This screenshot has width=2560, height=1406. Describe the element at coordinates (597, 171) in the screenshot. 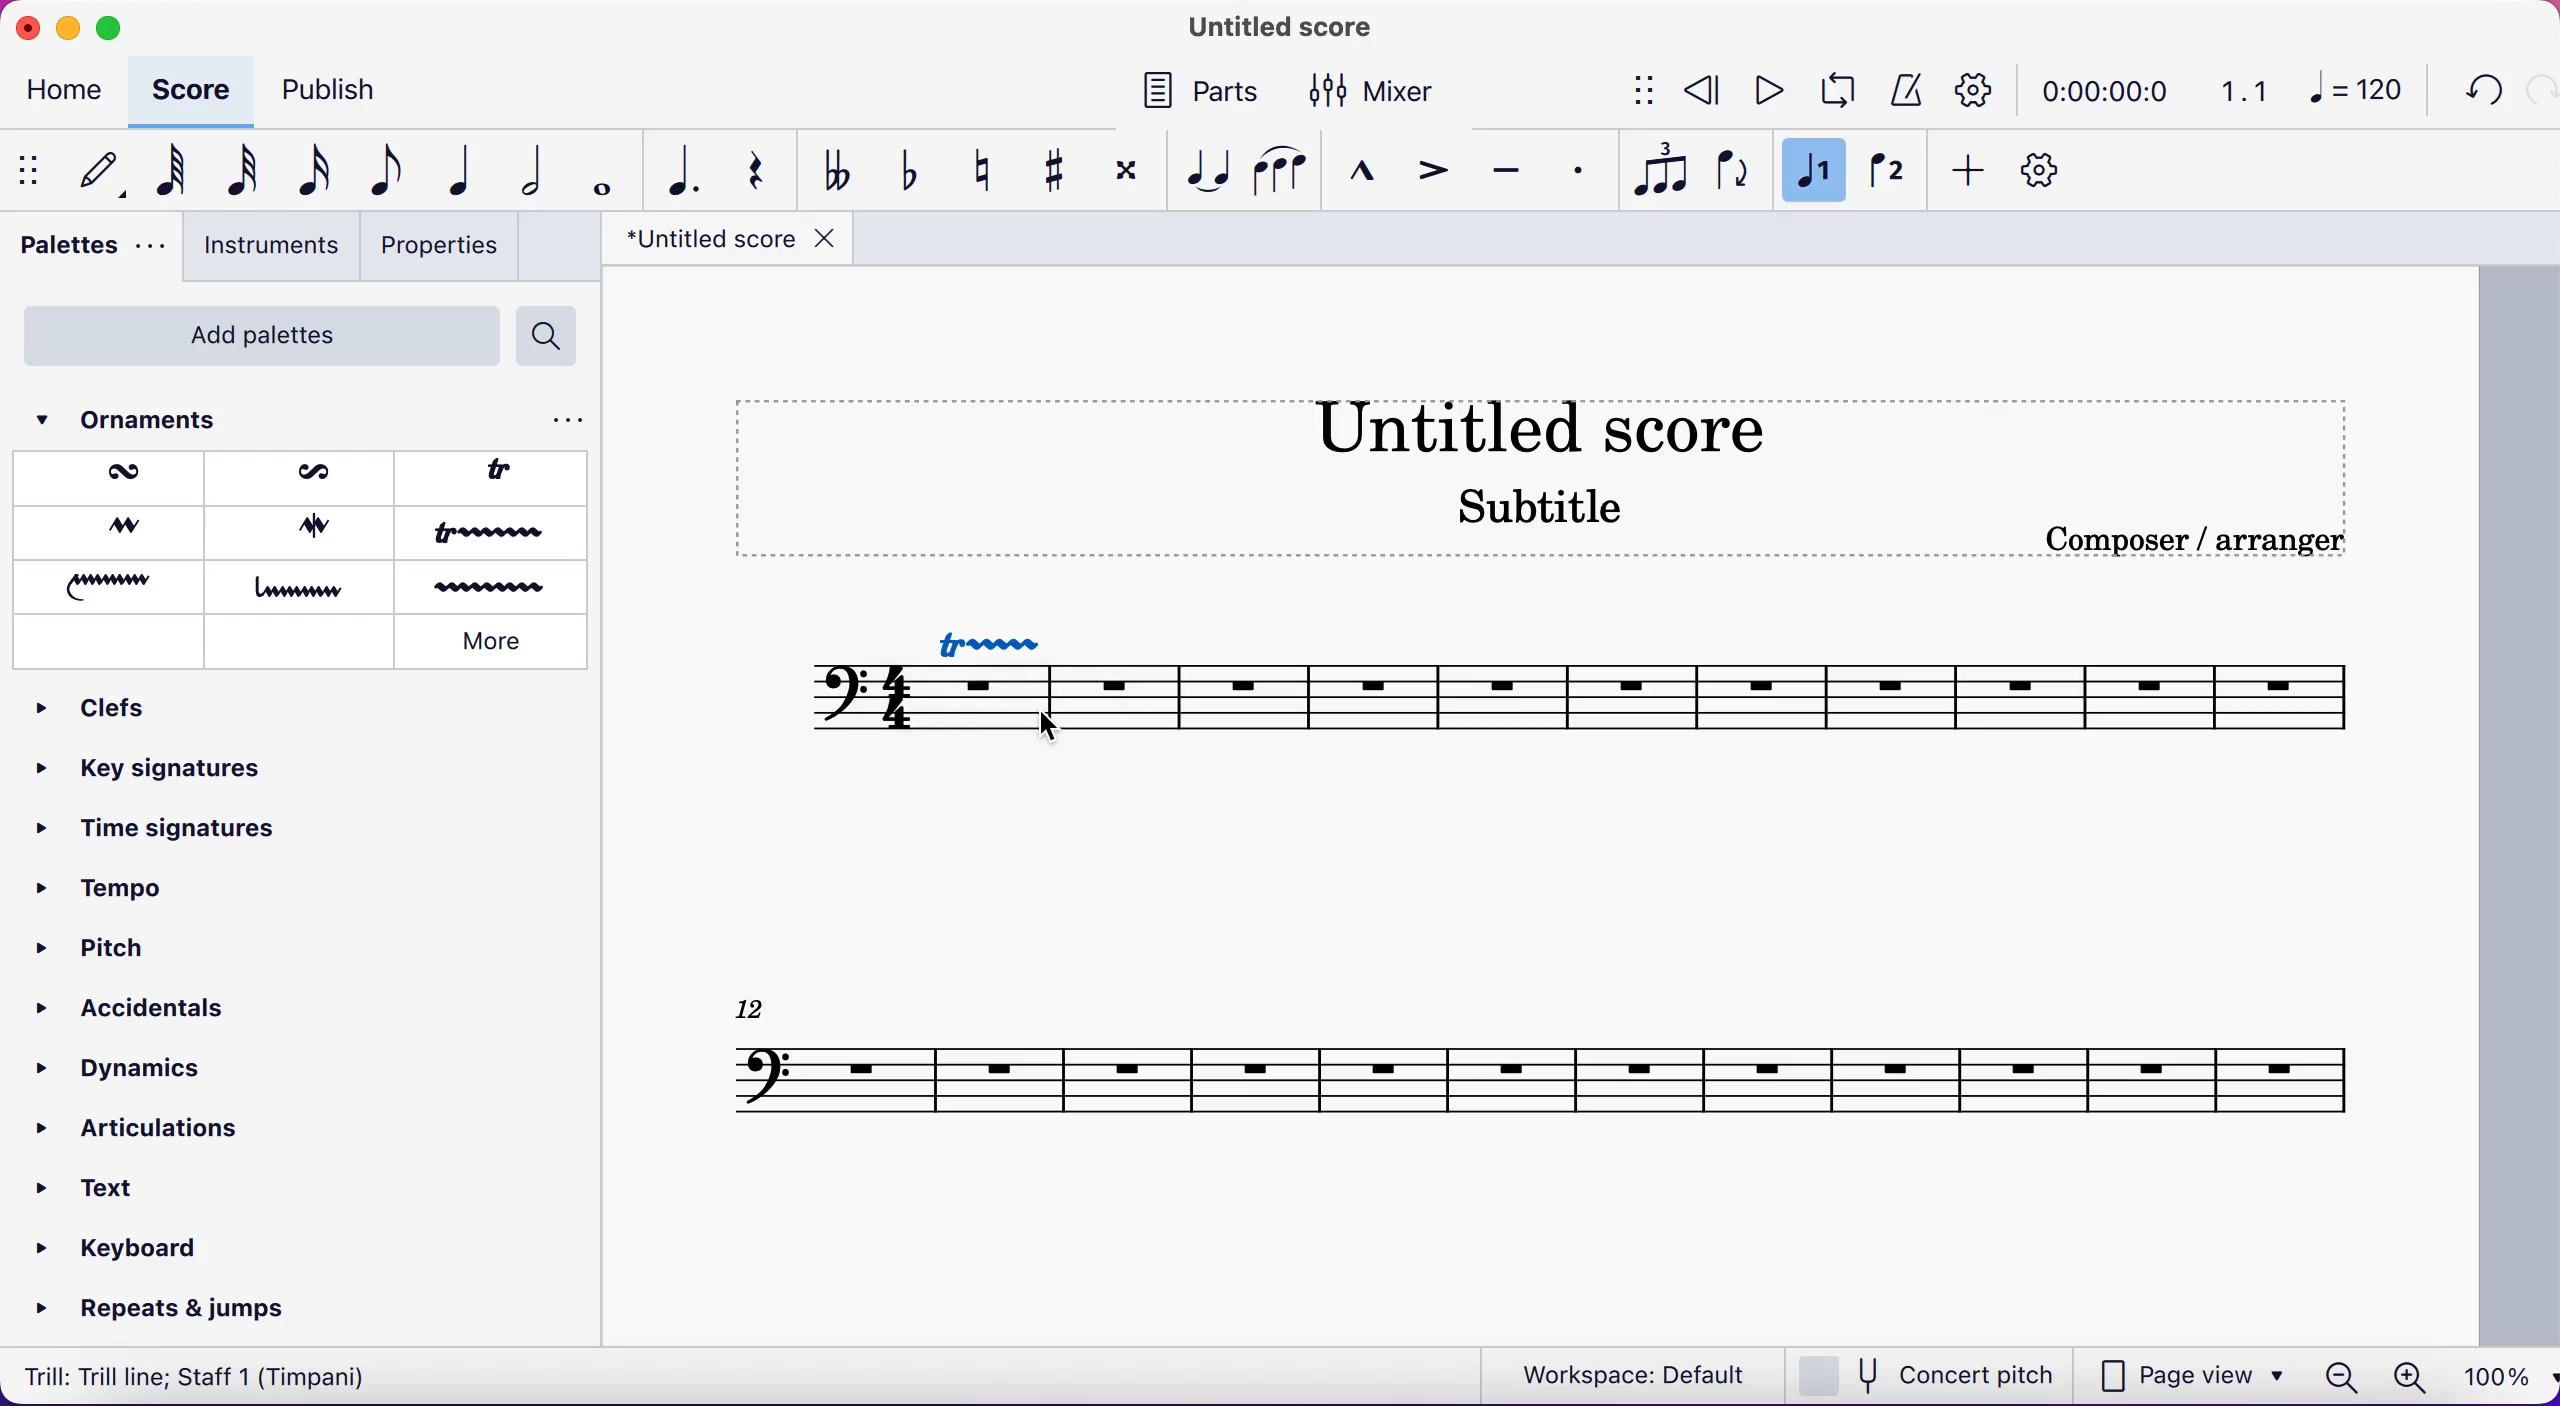

I see `whole note` at that location.